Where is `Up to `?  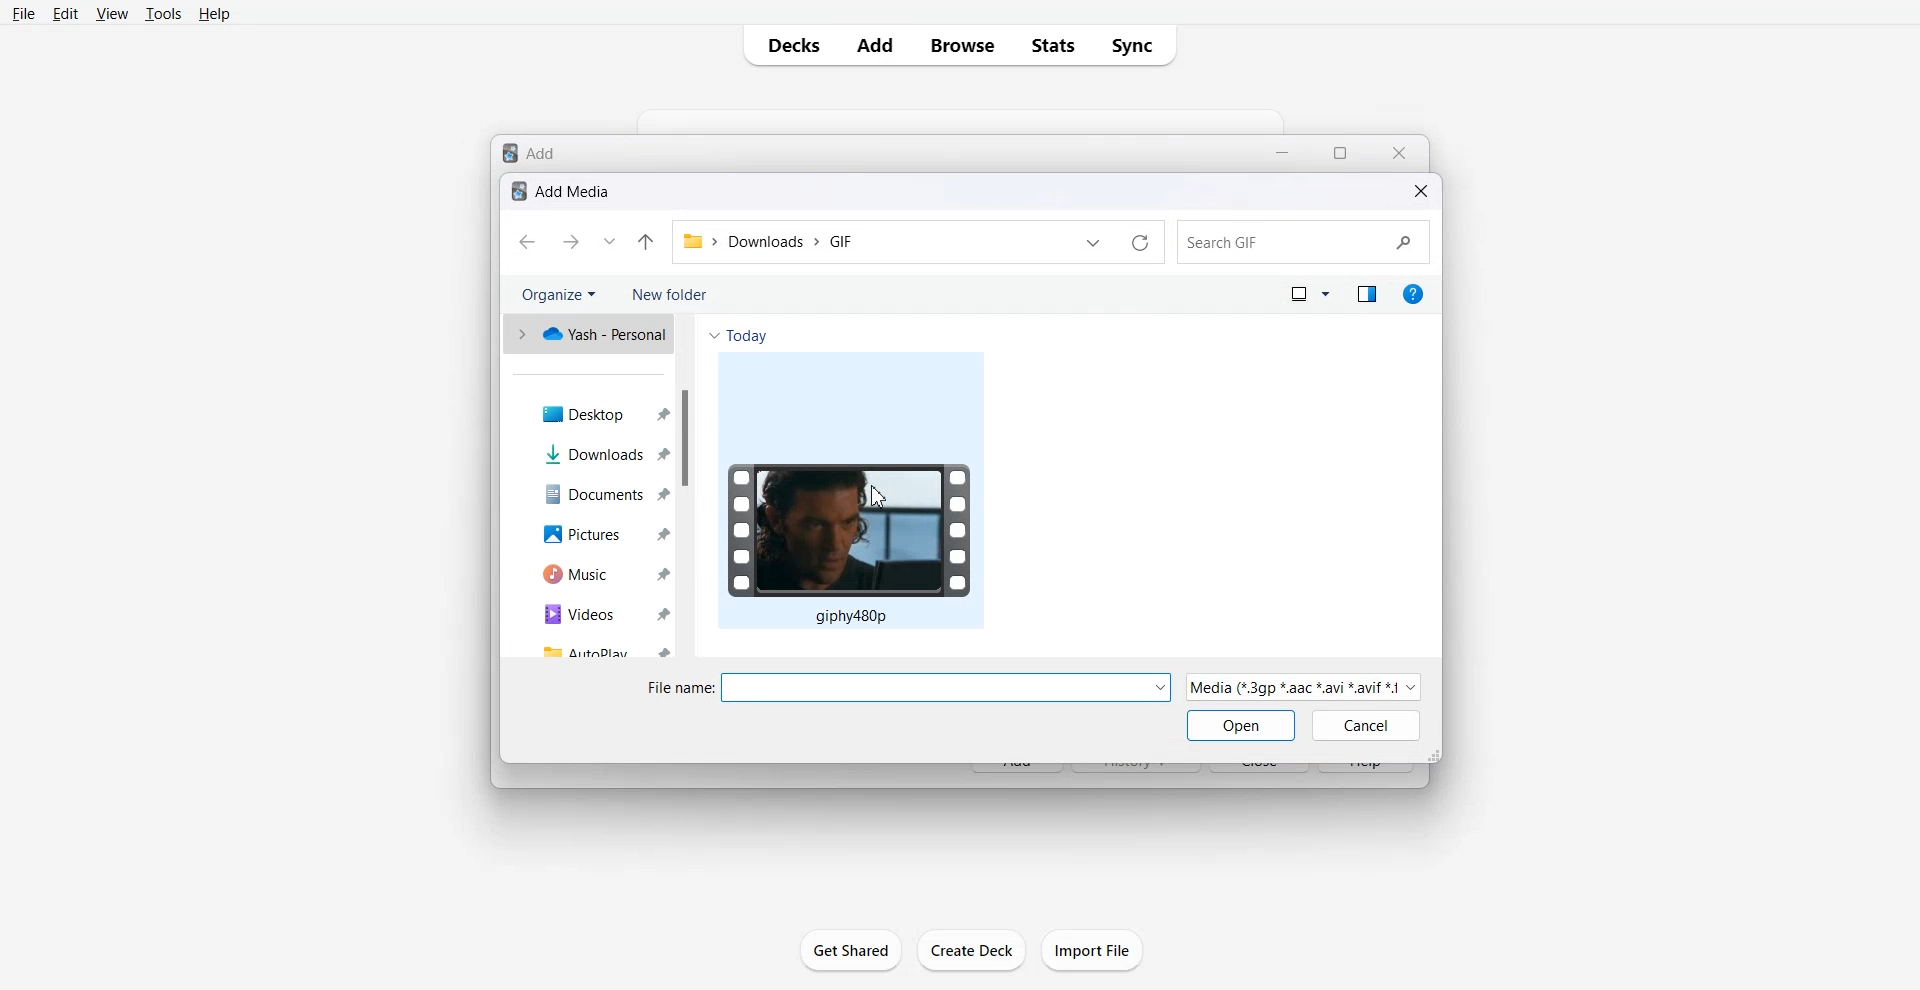 Up to  is located at coordinates (648, 244).